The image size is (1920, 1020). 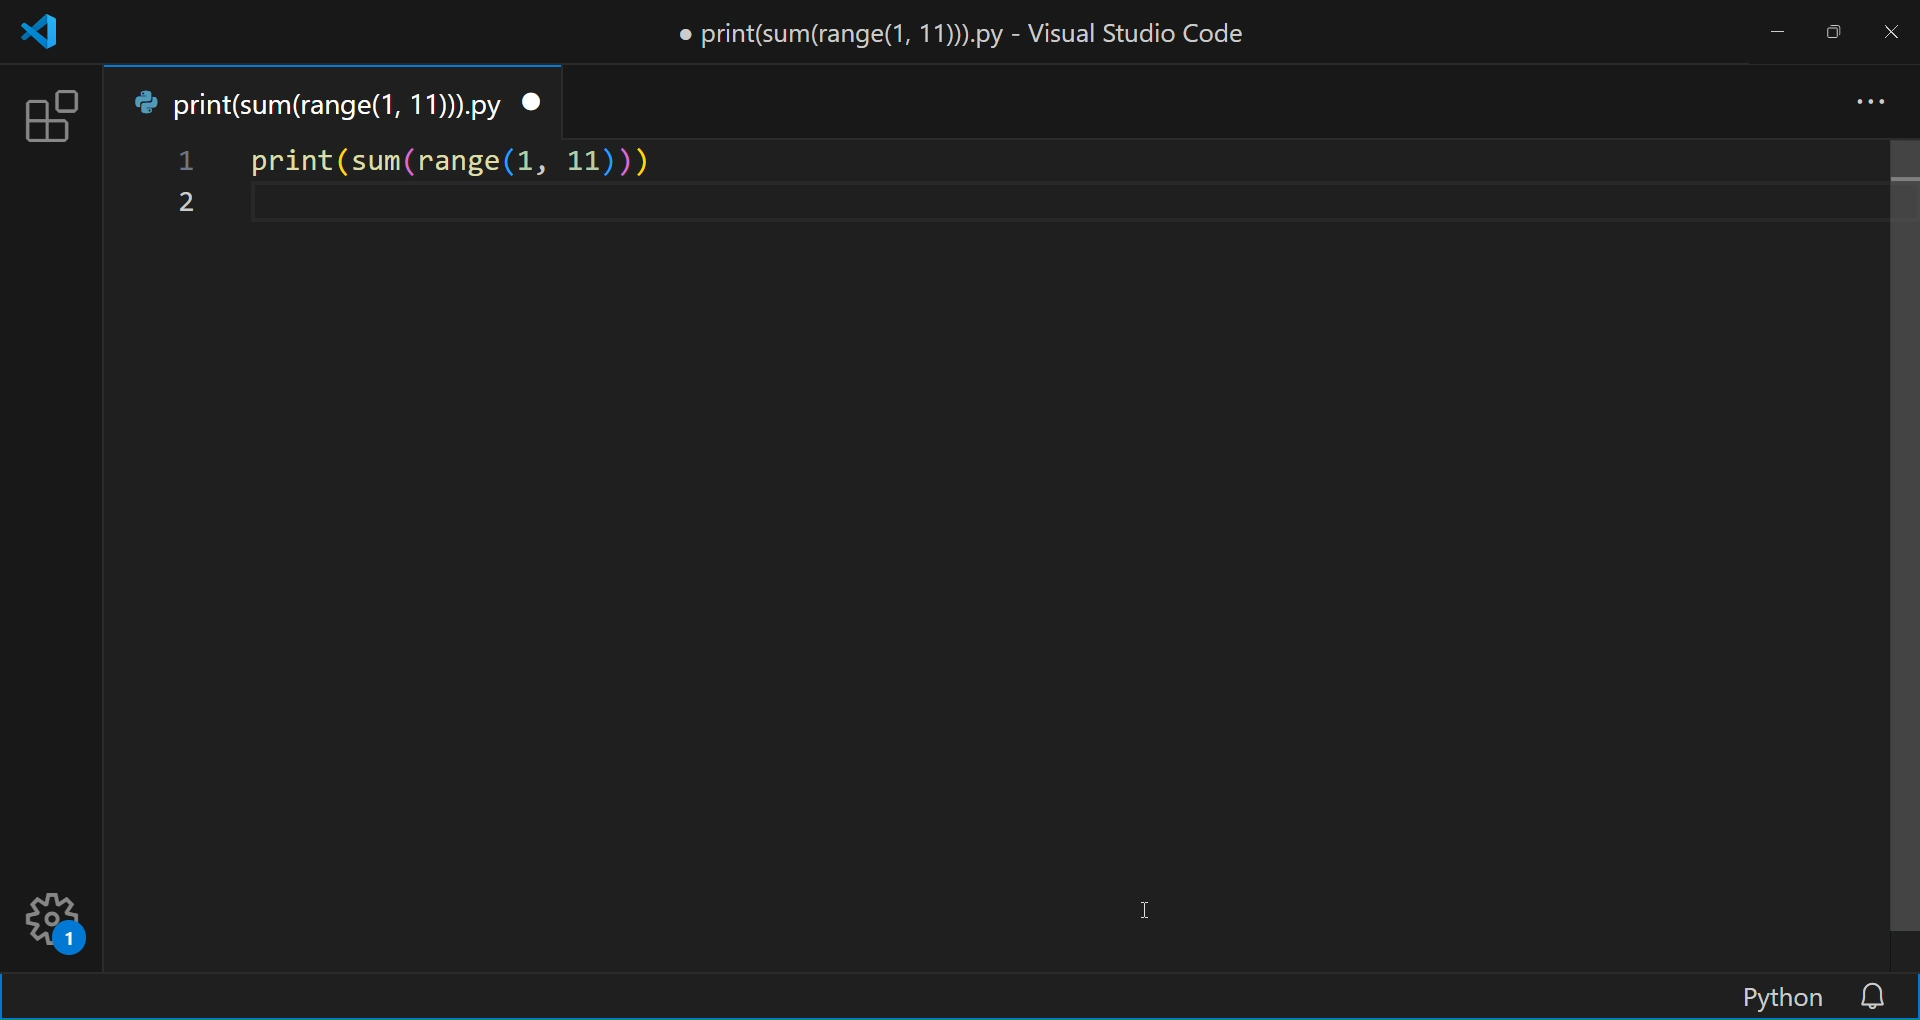 I want to click on extension, so click(x=52, y=115).